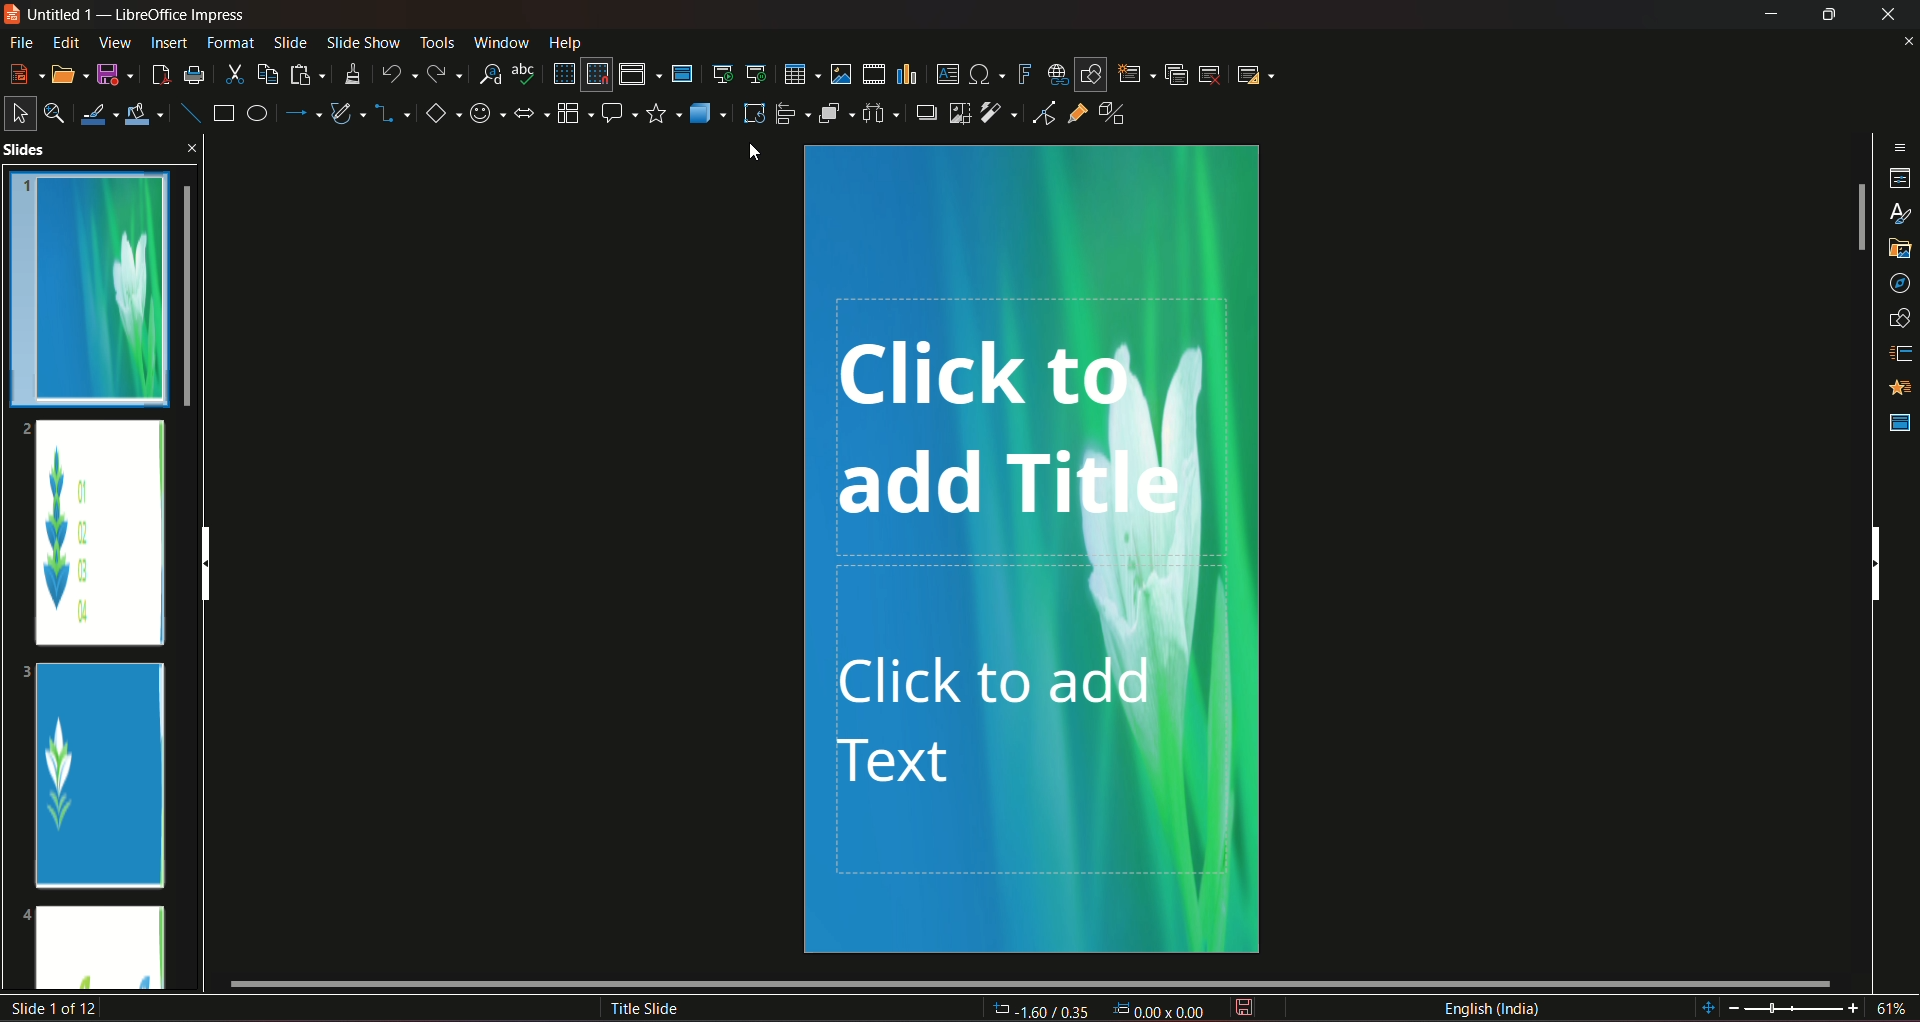 This screenshot has height=1022, width=1920. What do you see at coordinates (129, 18) in the screenshot?
I see `logo and title` at bounding box center [129, 18].